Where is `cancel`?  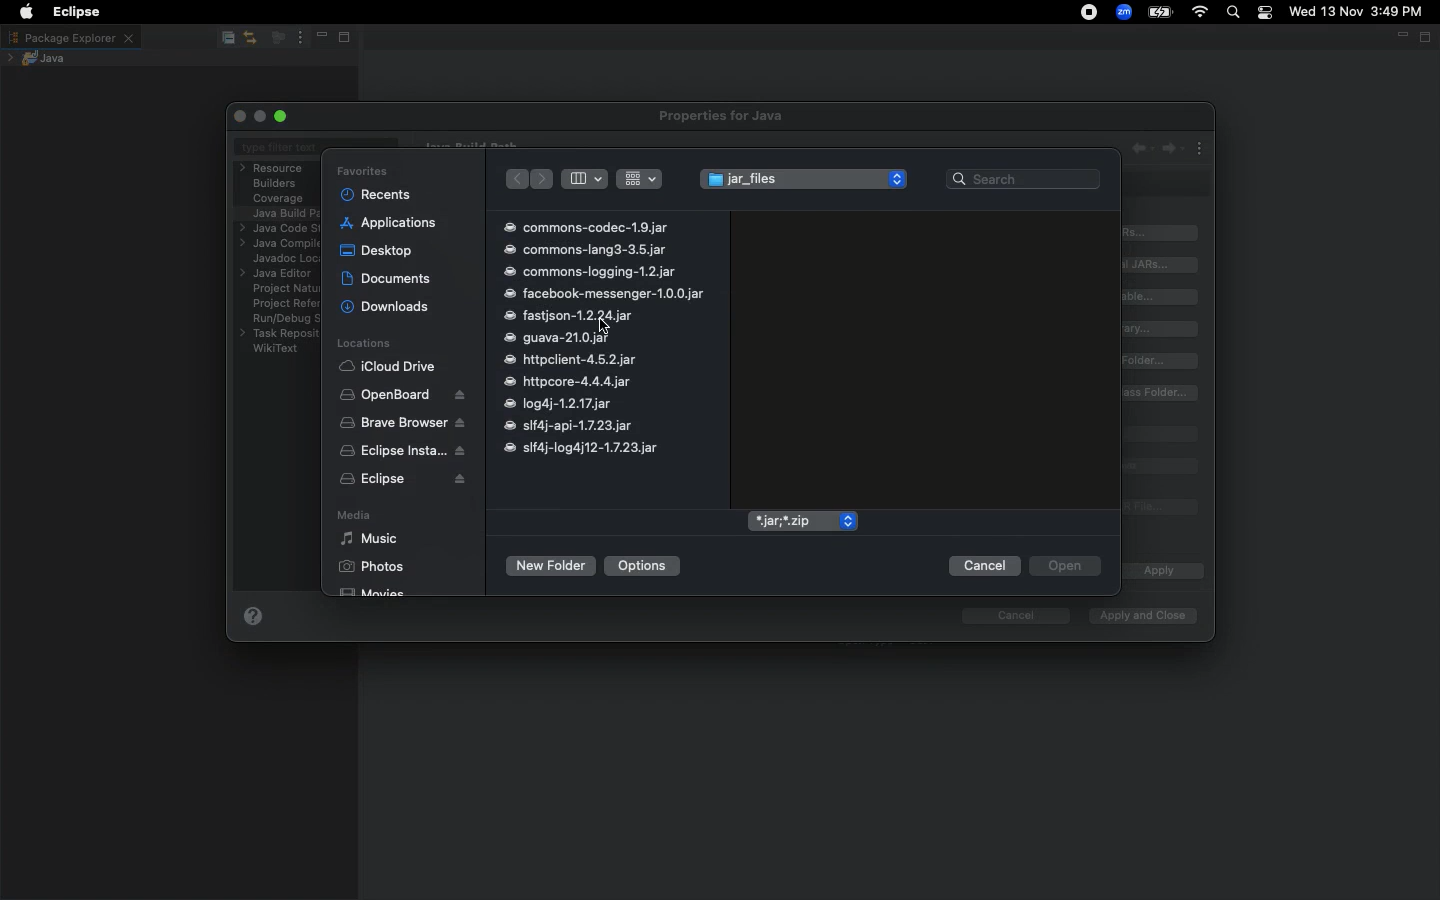 cancel is located at coordinates (1006, 616).